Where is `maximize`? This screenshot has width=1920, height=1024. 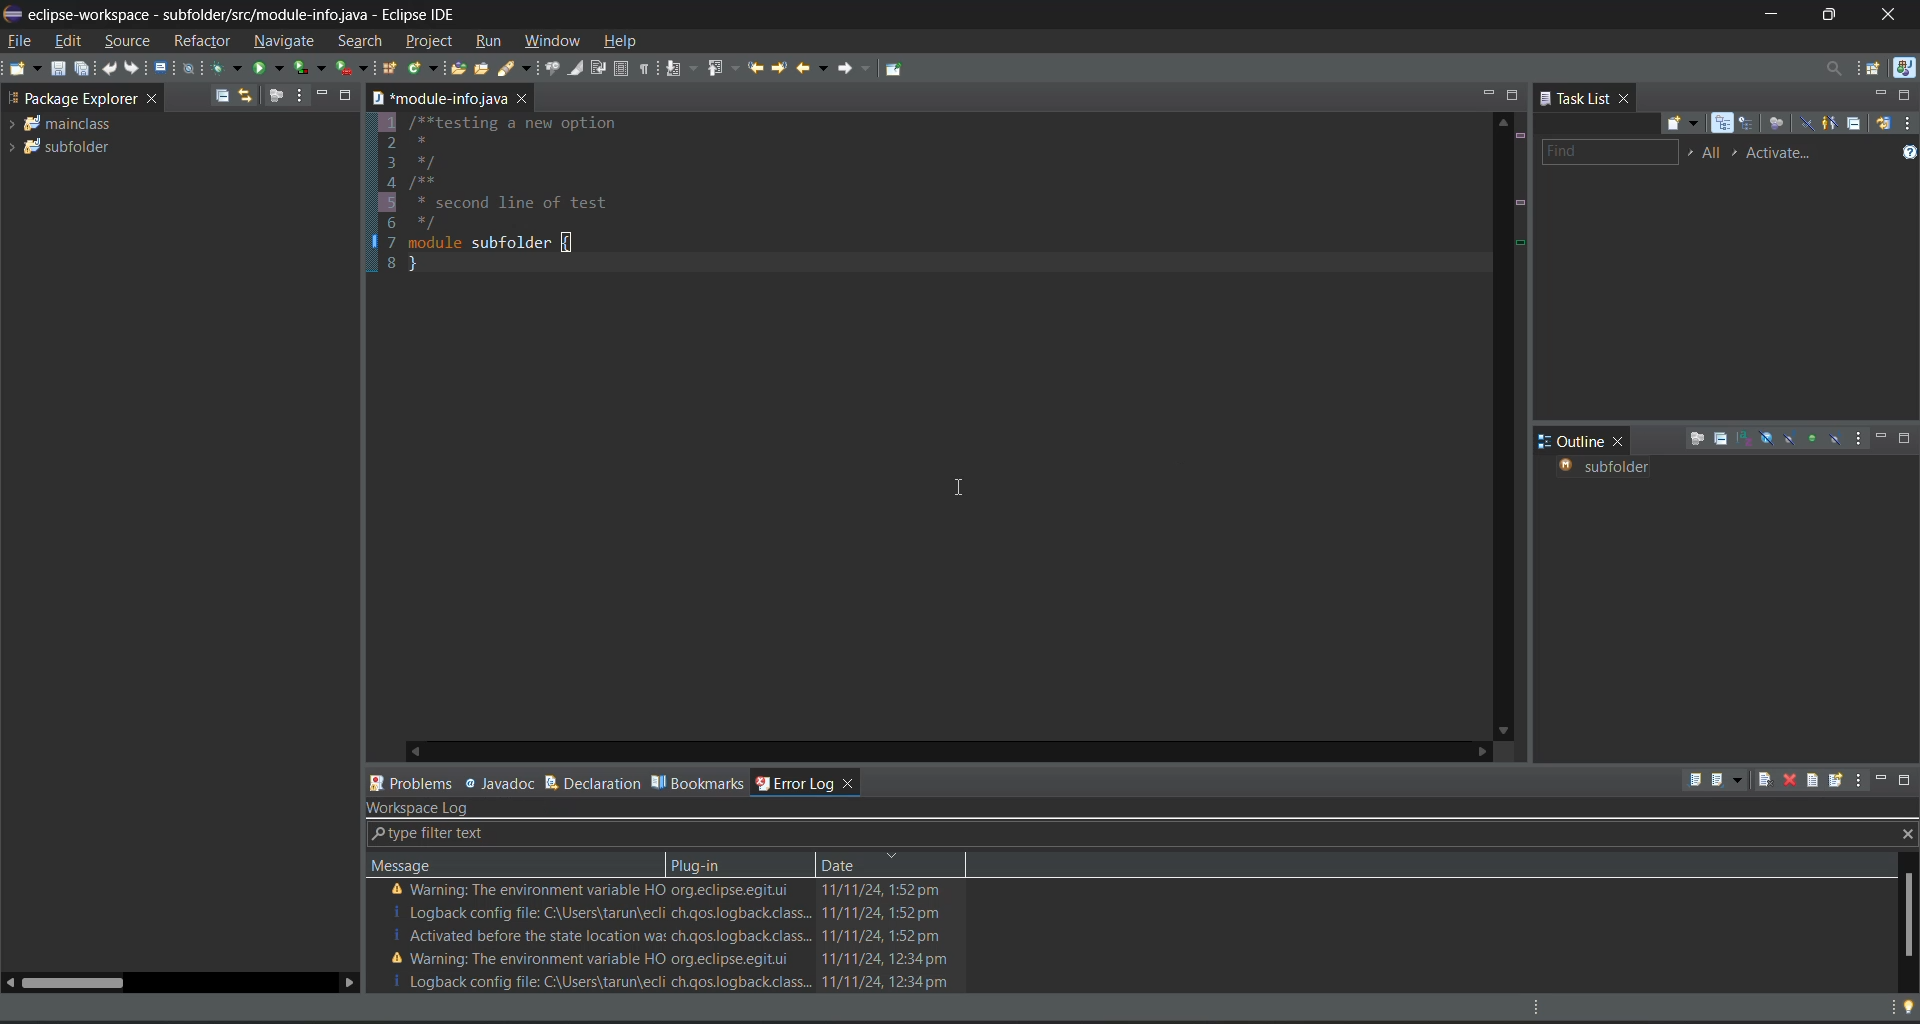 maximize is located at coordinates (1515, 95).